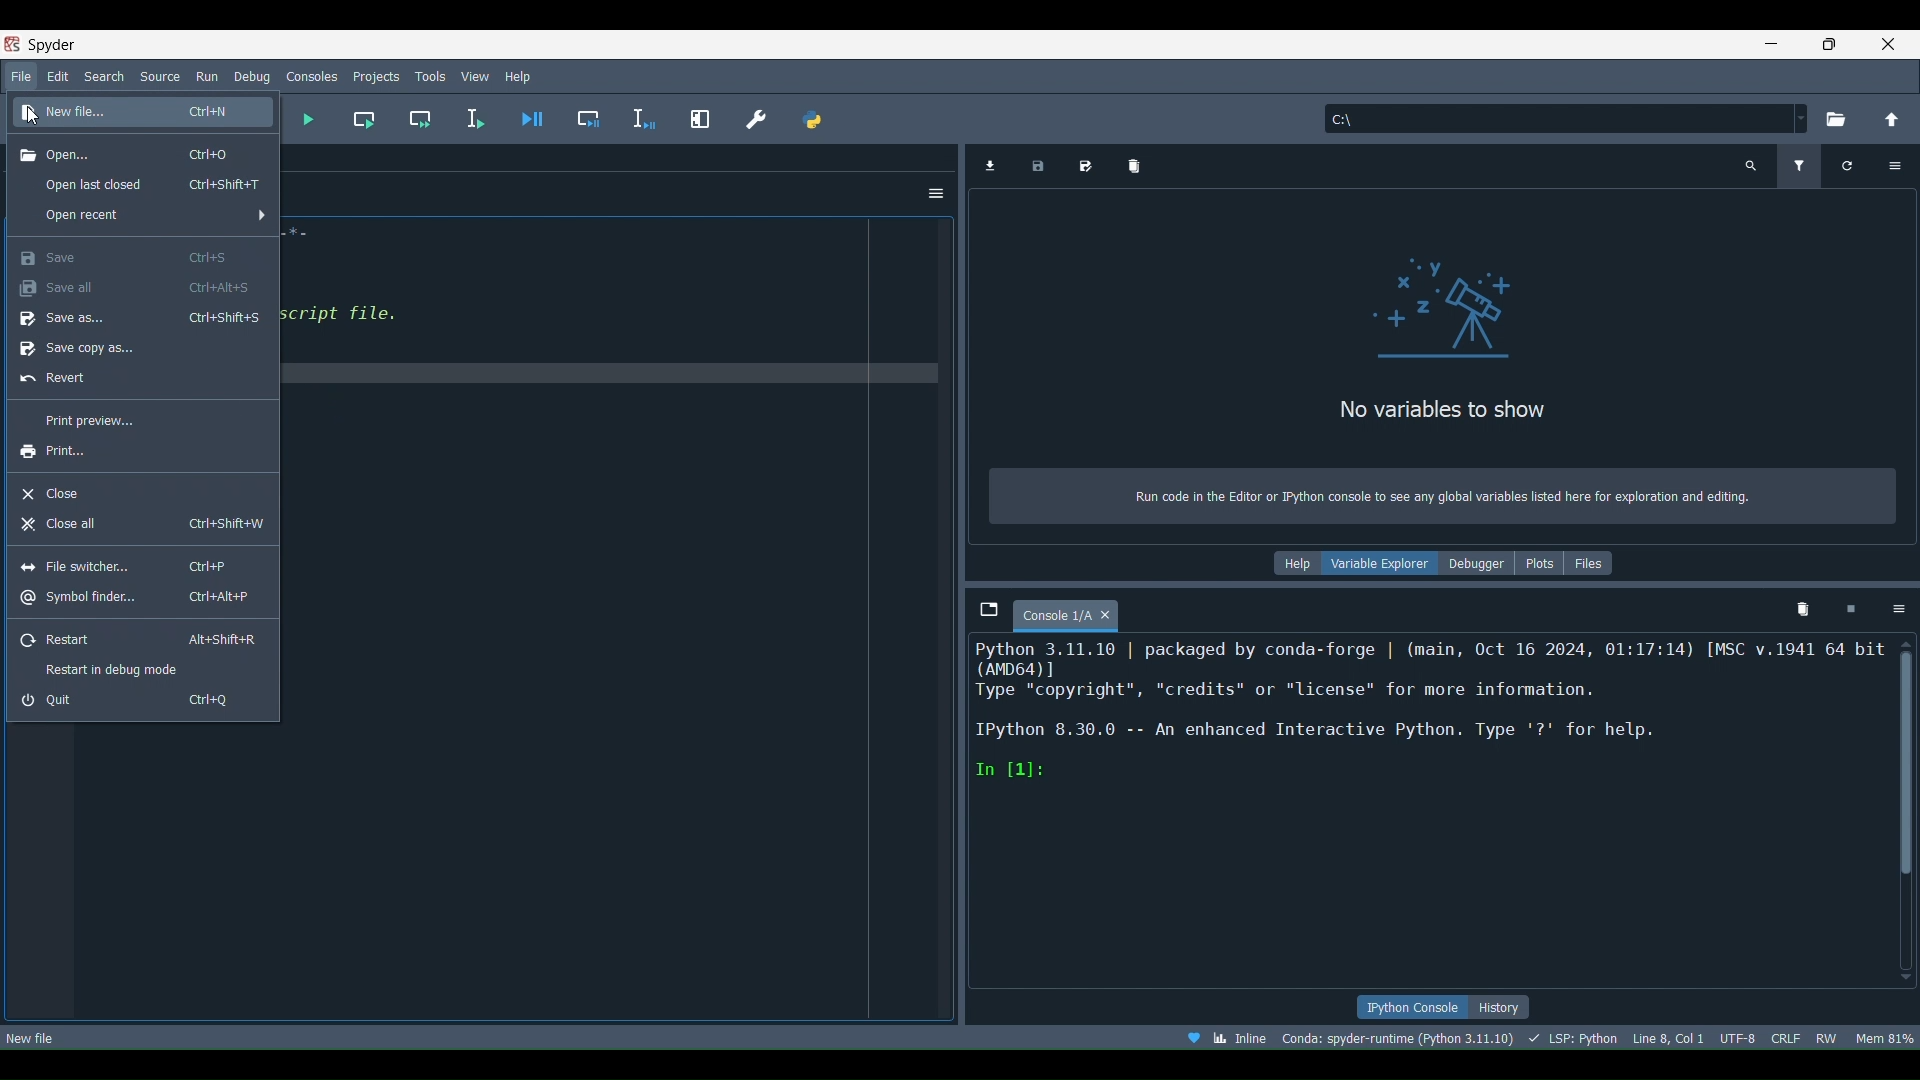  What do you see at coordinates (1801, 607) in the screenshot?
I see `Remove all variables from namespace` at bounding box center [1801, 607].